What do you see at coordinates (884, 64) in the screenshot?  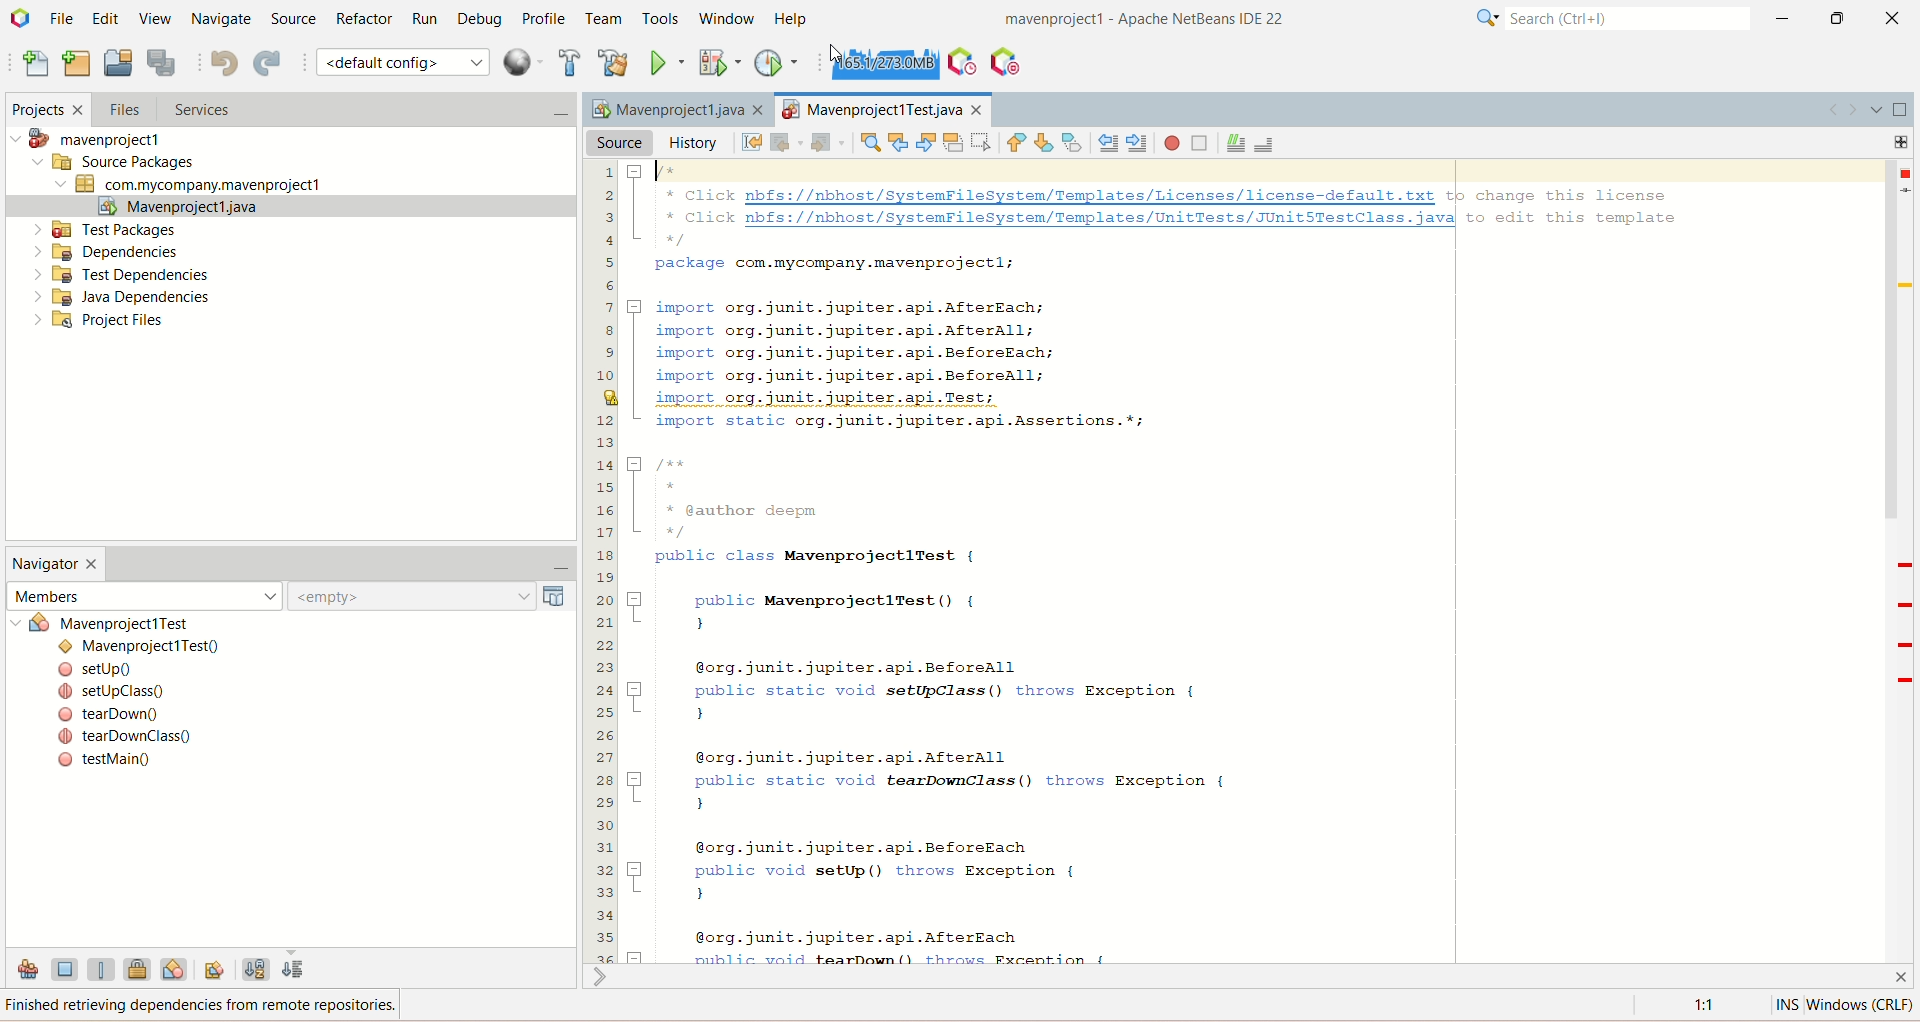 I see `force garbage collection` at bounding box center [884, 64].